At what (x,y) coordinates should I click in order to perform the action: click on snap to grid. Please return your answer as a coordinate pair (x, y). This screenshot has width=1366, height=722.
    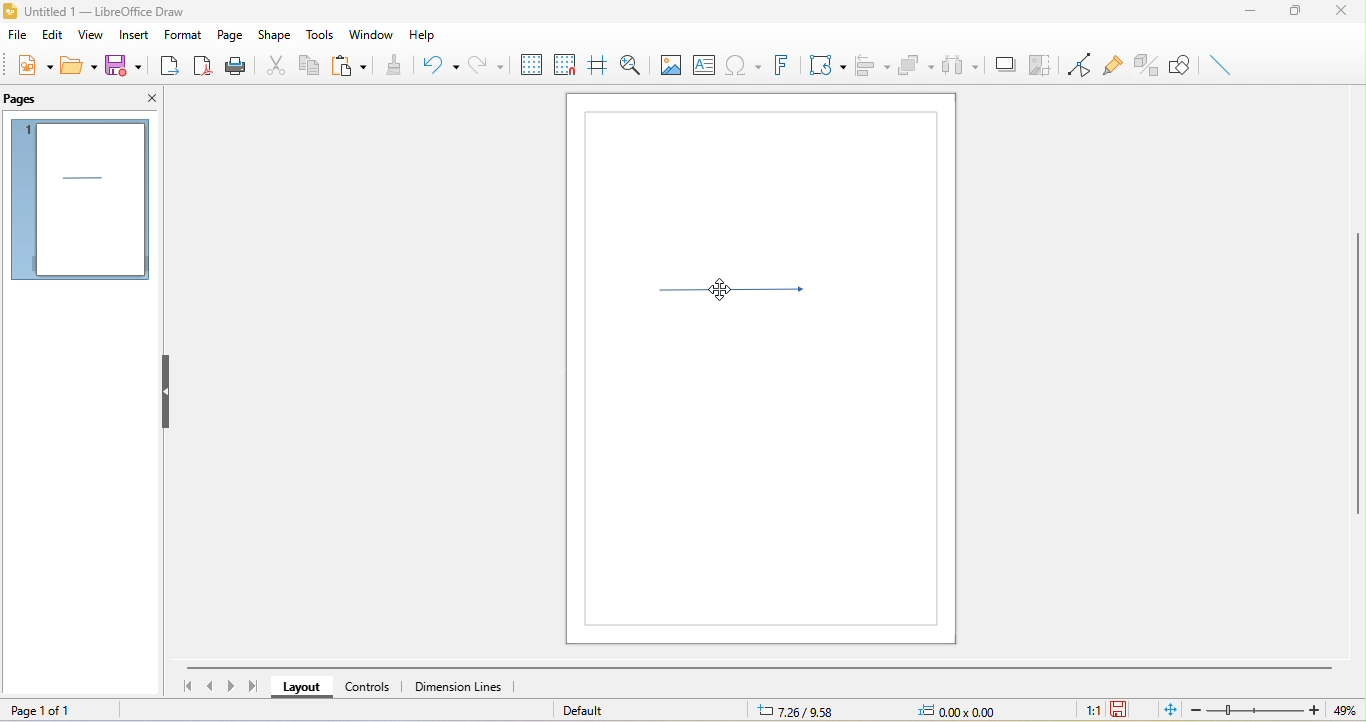
    Looking at the image, I should click on (564, 62).